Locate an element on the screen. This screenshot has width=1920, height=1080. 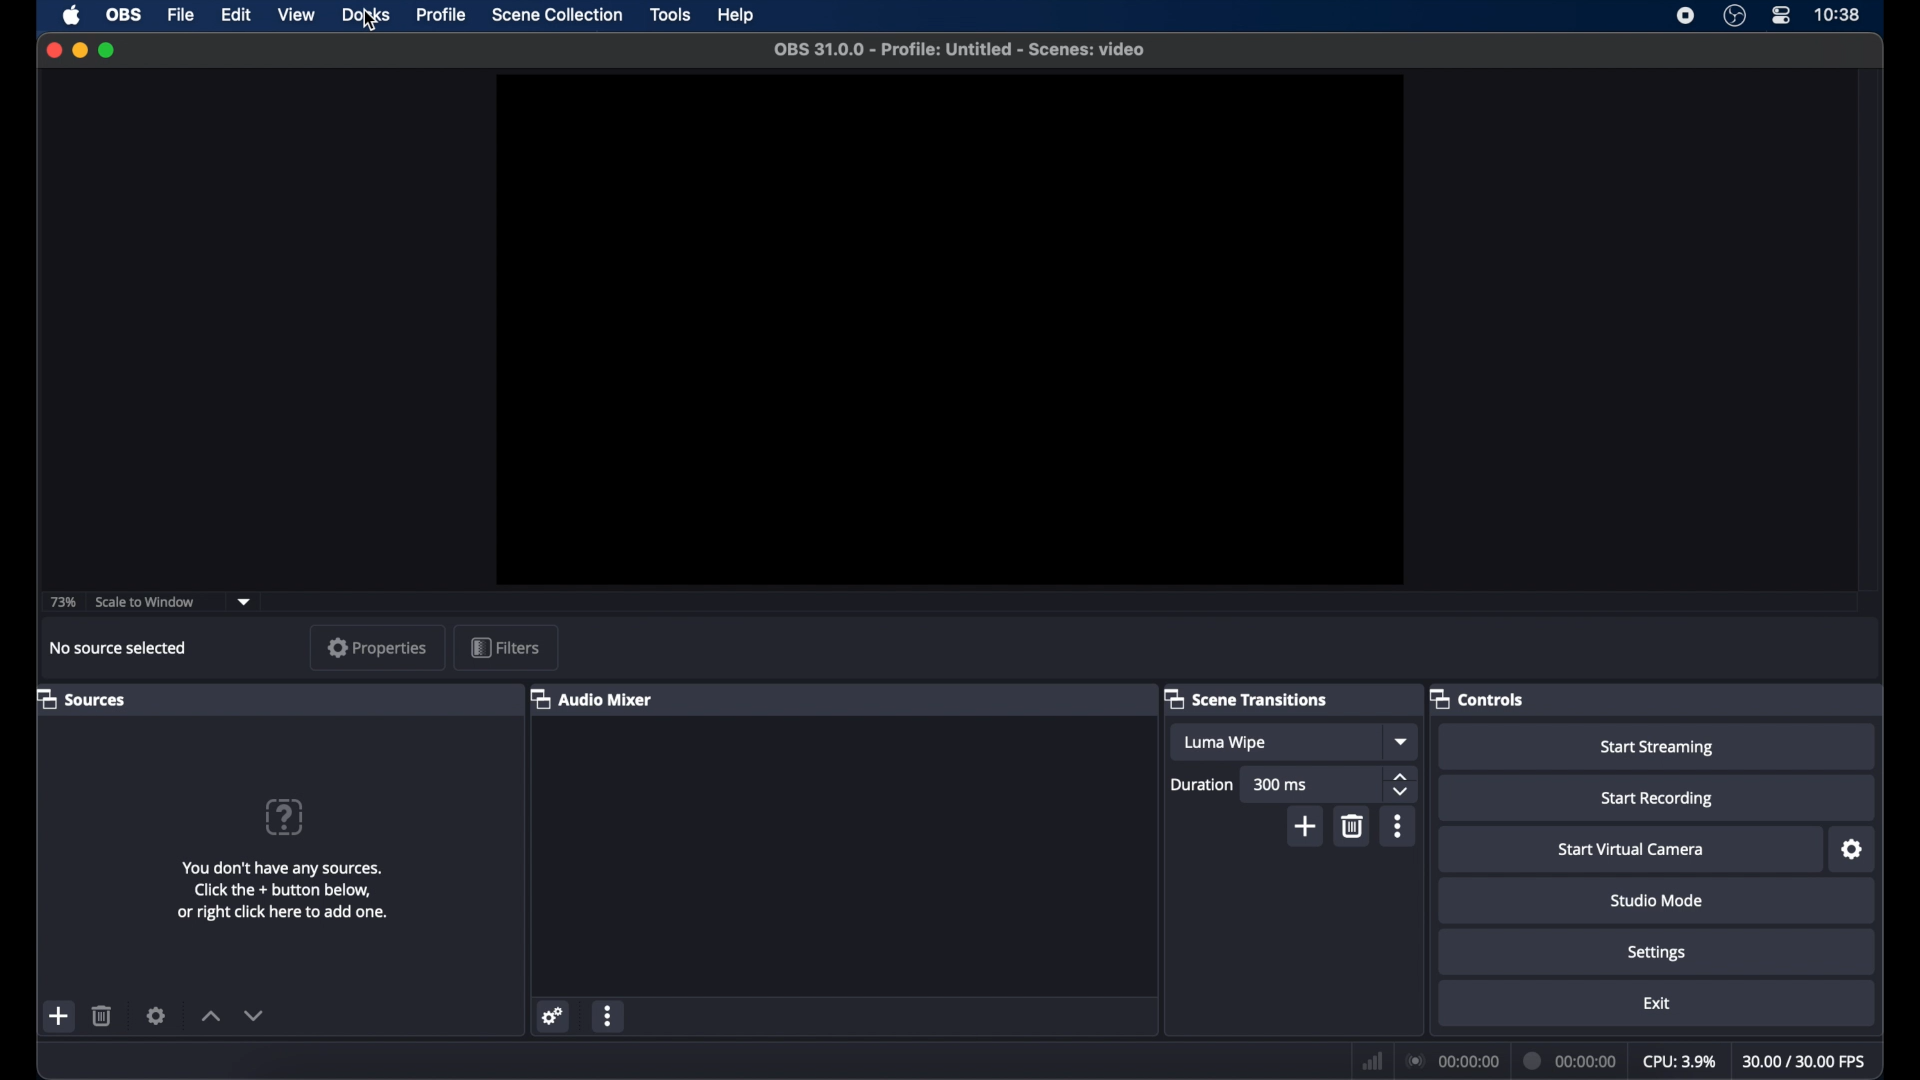
stepper buttons is located at coordinates (1403, 785).